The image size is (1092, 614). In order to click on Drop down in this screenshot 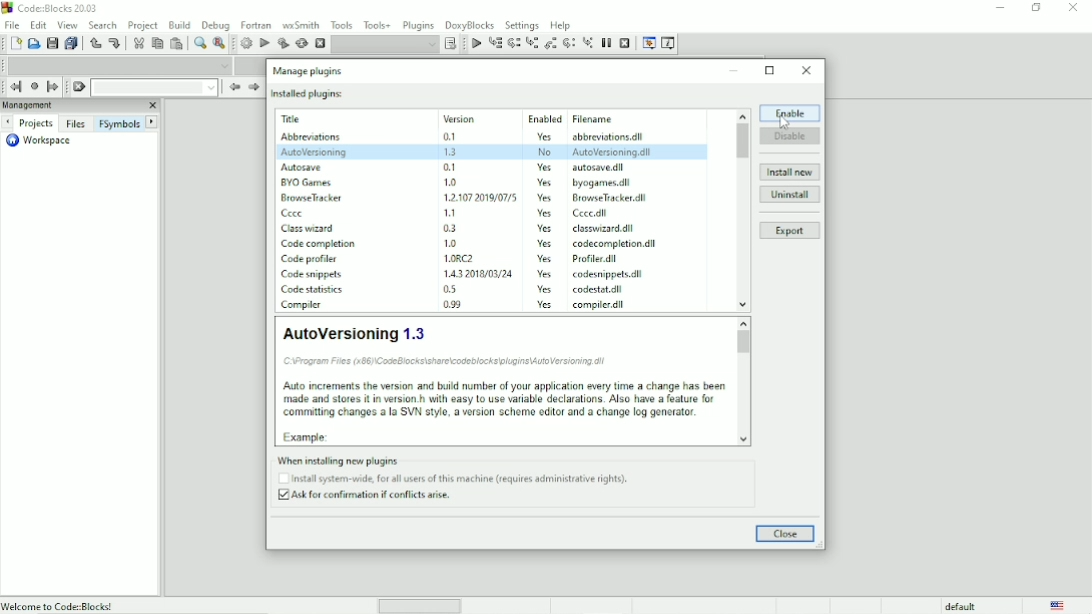, I will do `click(154, 87)`.